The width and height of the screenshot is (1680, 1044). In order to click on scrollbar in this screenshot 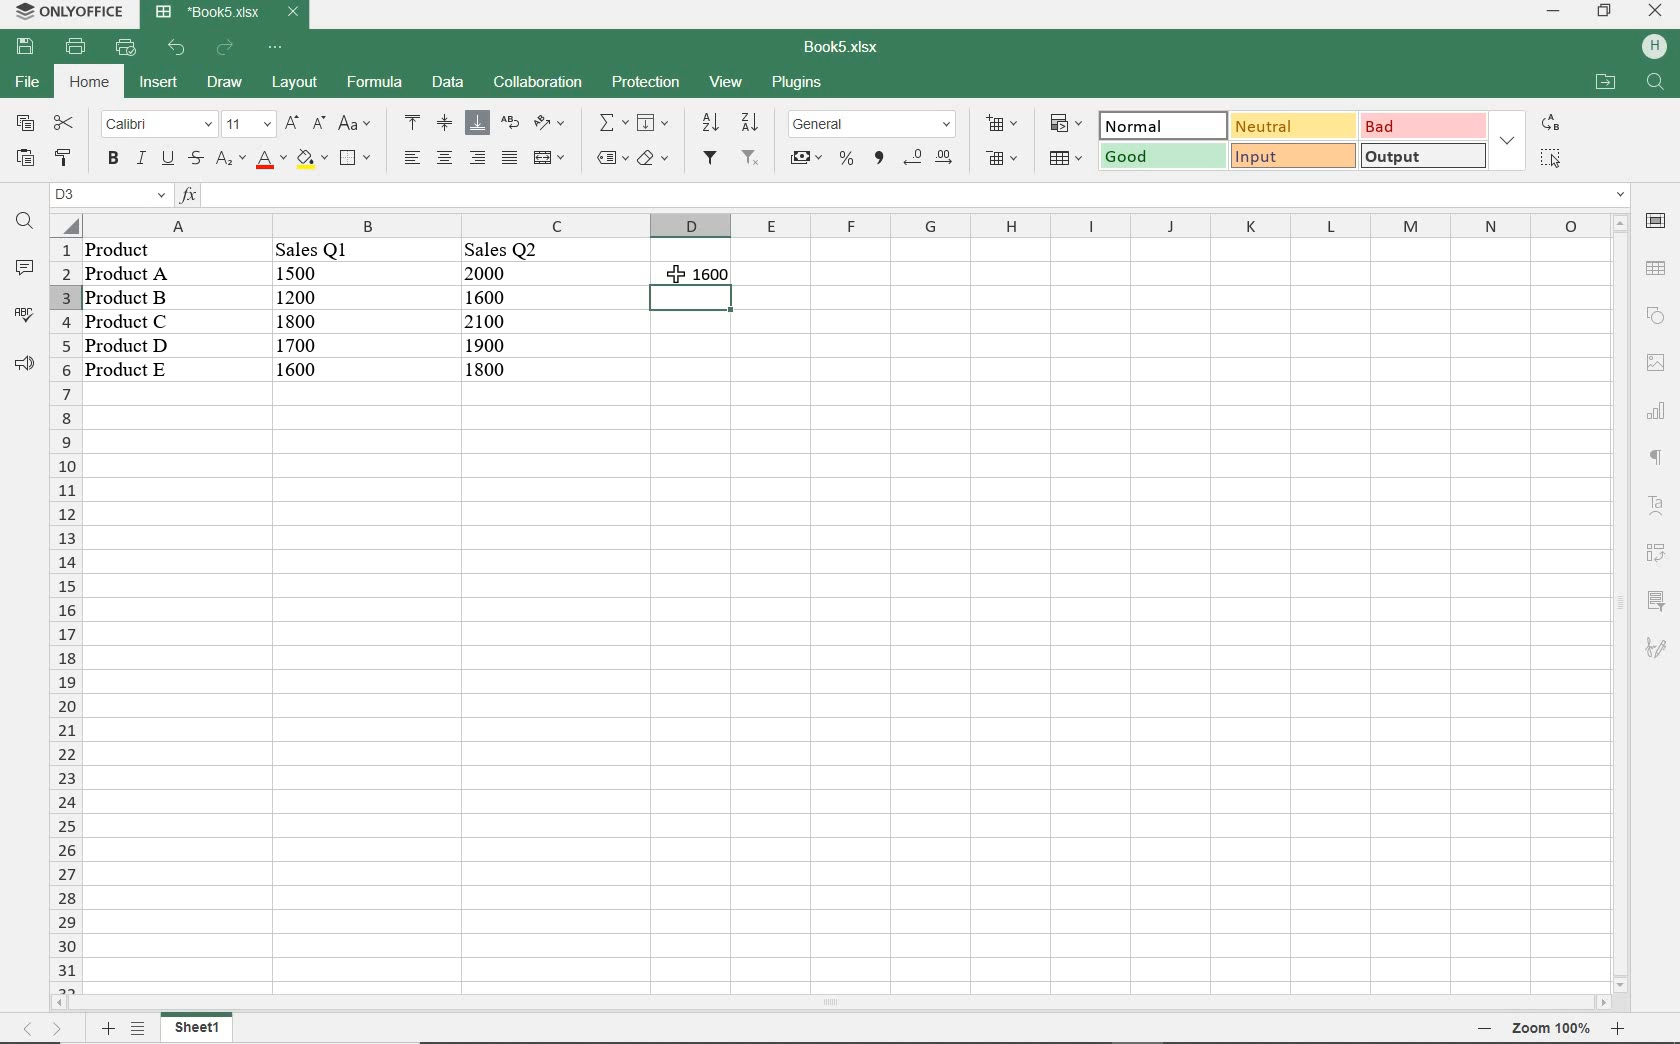, I will do `click(831, 1003)`.